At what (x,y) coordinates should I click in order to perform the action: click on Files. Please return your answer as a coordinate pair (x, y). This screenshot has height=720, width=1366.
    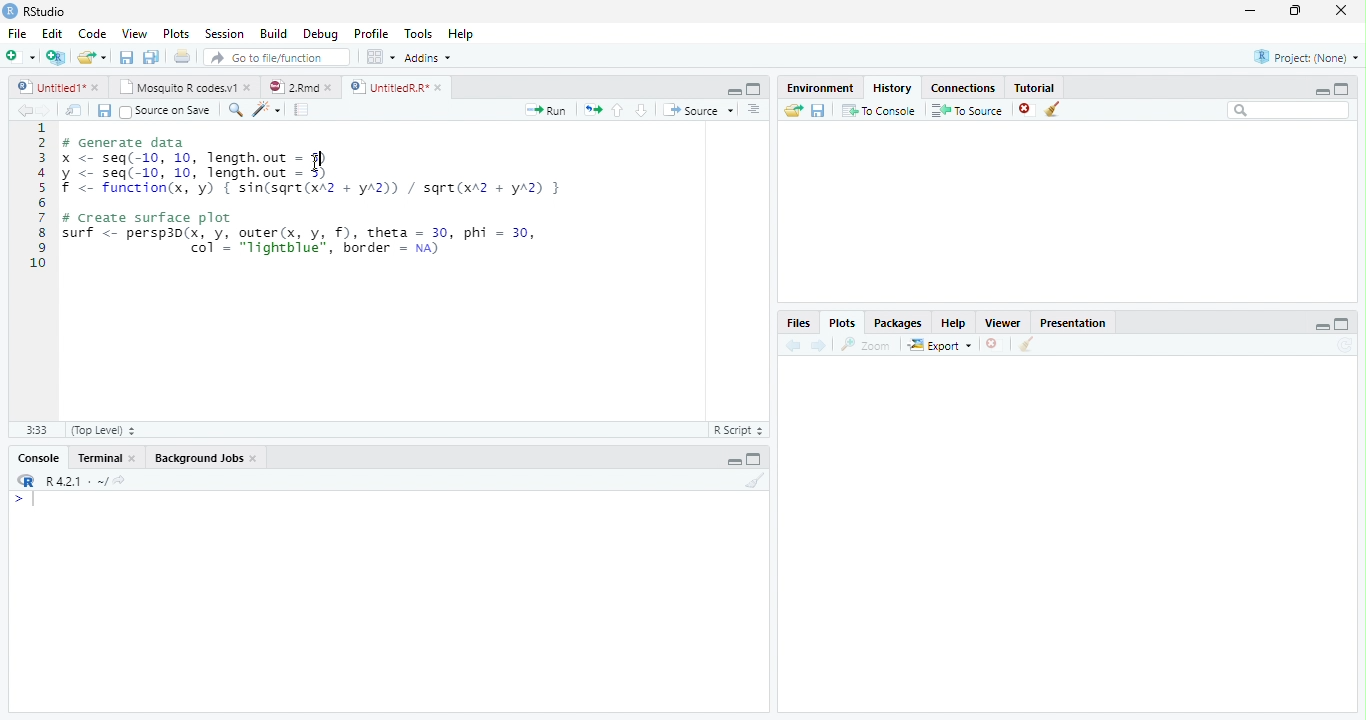
    Looking at the image, I should click on (800, 322).